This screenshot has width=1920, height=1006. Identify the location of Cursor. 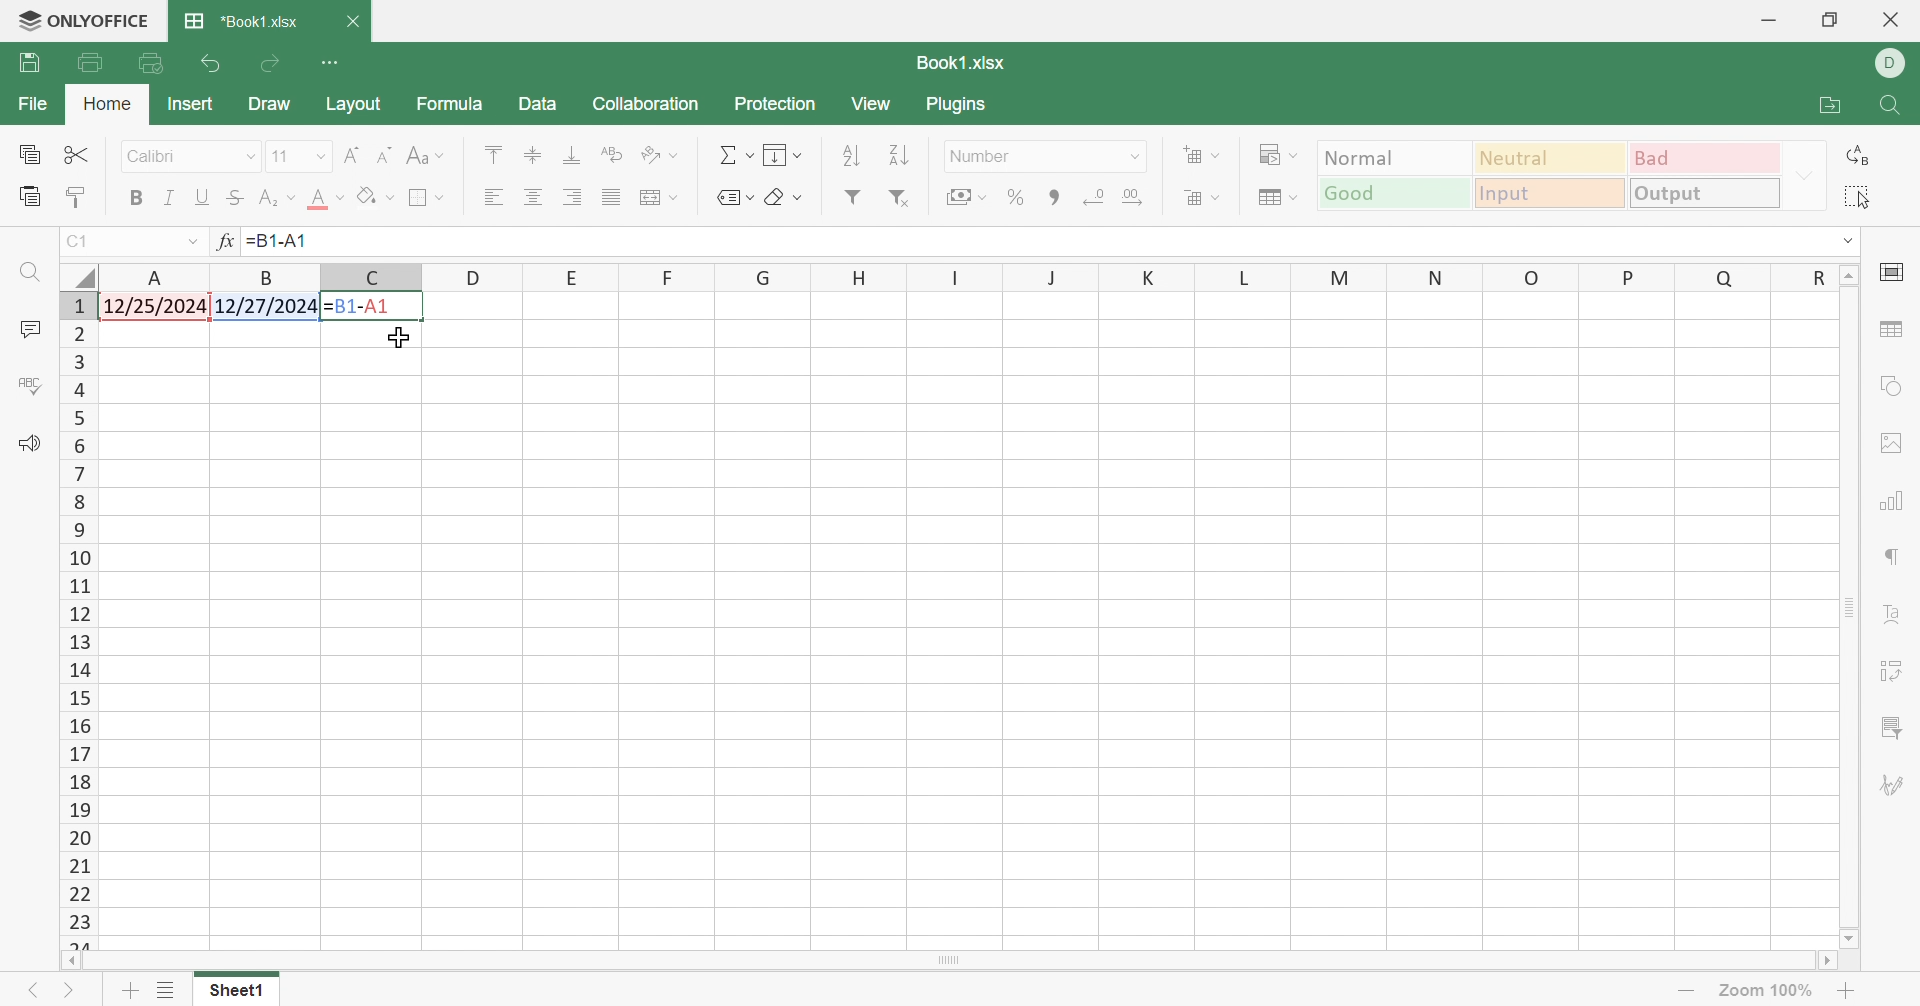
(403, 338).